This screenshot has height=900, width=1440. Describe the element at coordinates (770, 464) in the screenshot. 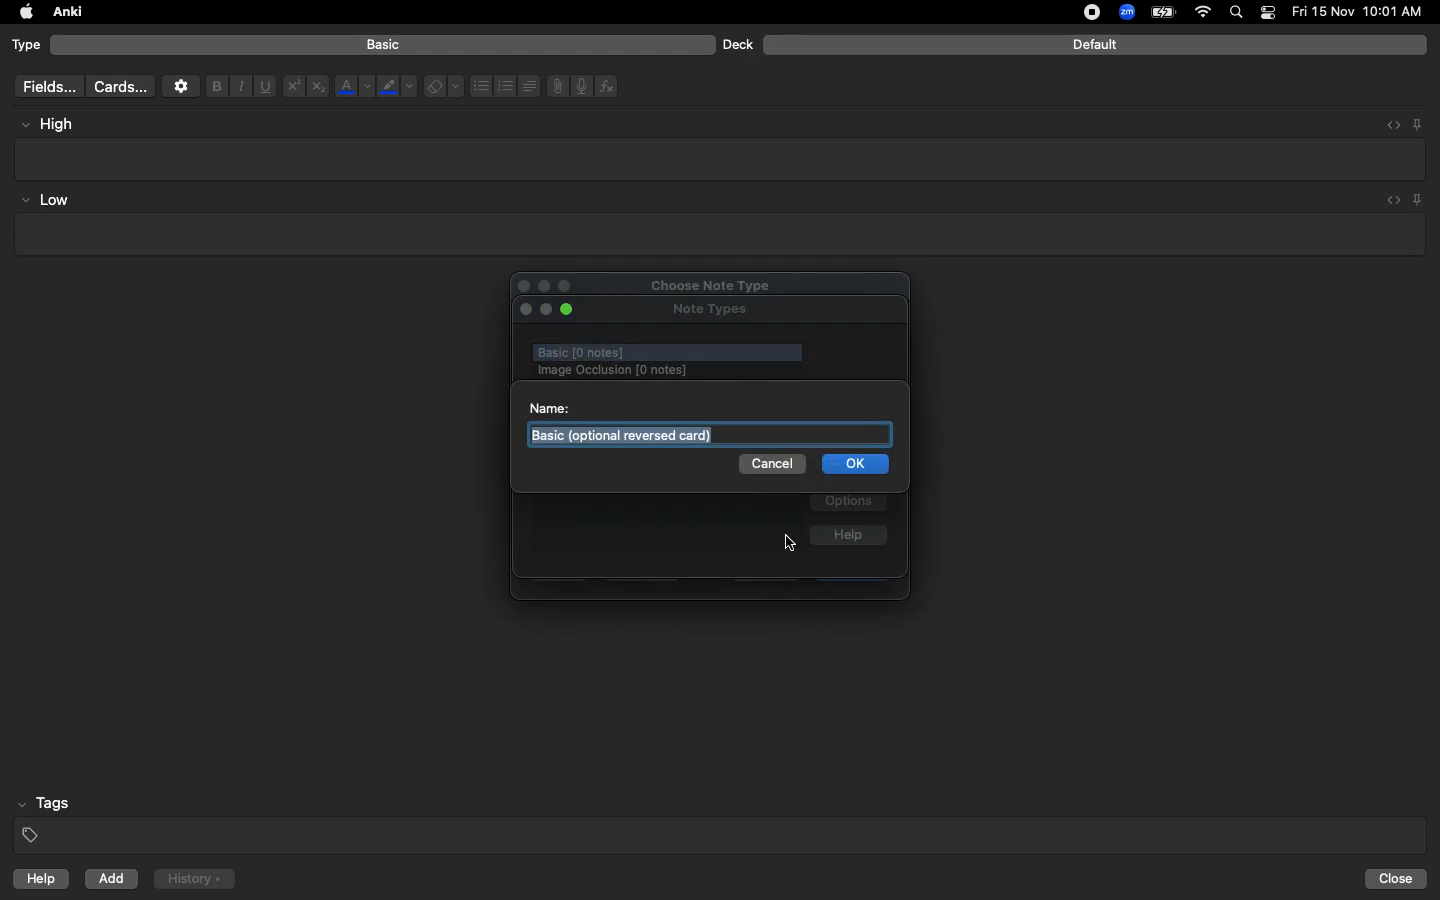

I see `Cancel` at that location.